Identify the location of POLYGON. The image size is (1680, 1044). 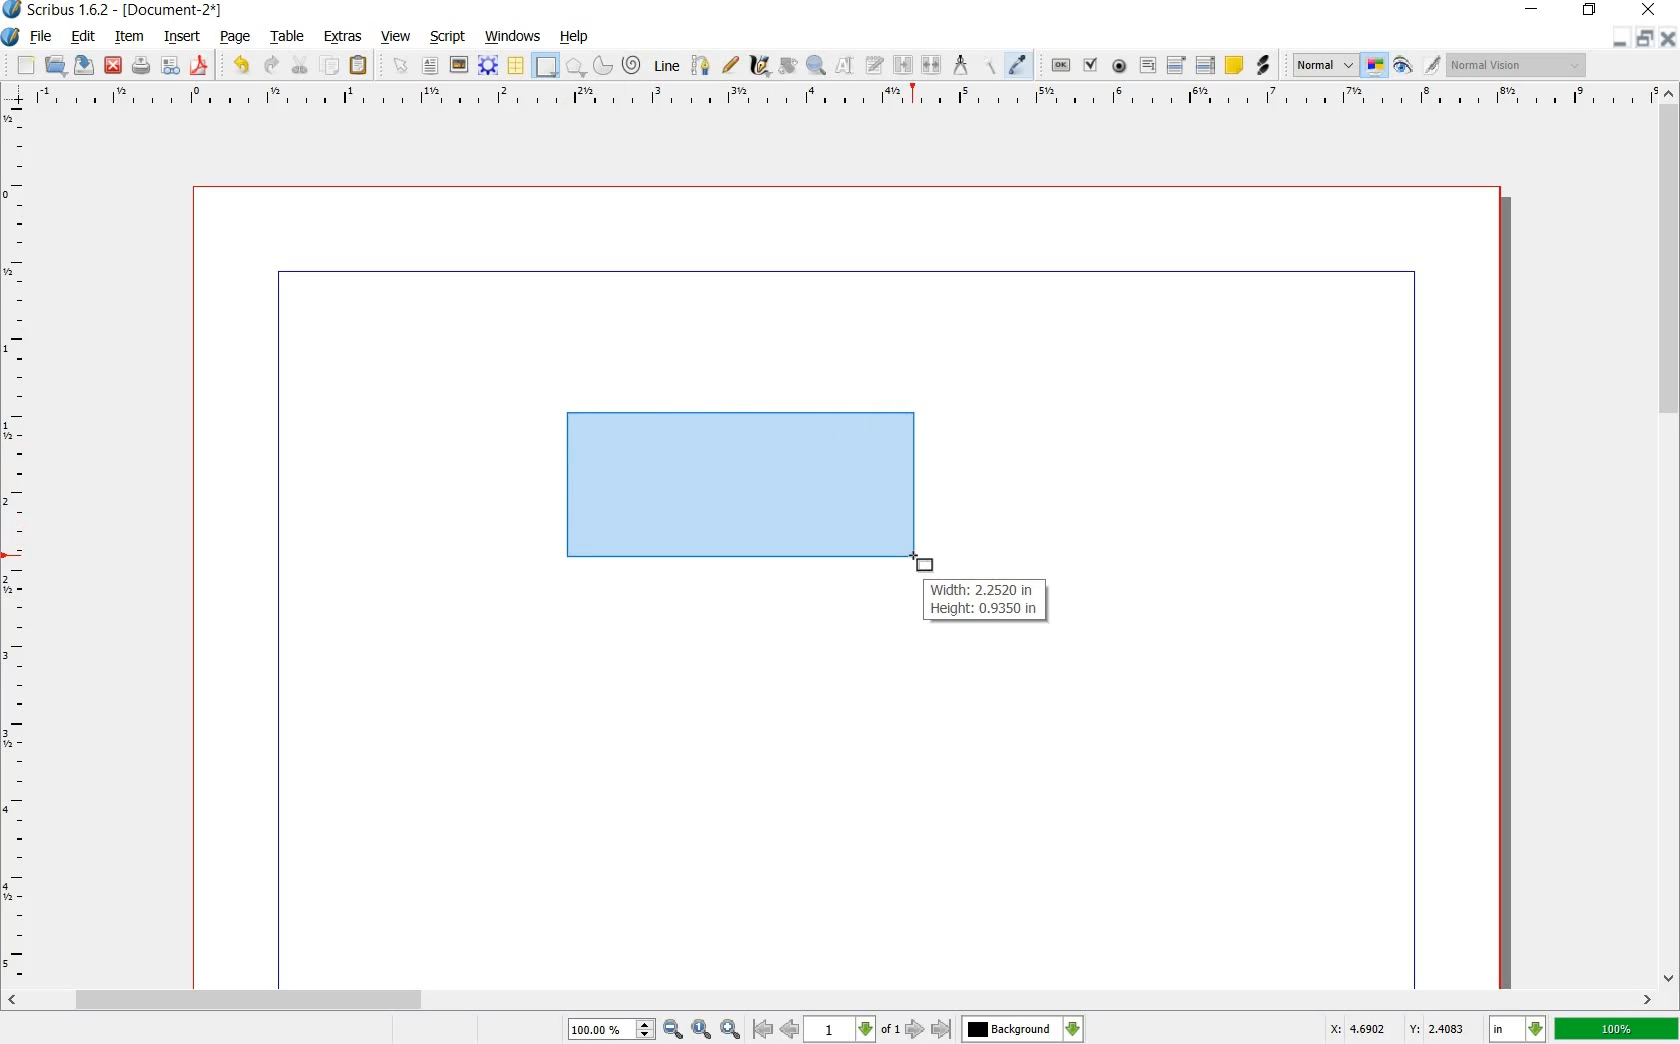
(576, 69).